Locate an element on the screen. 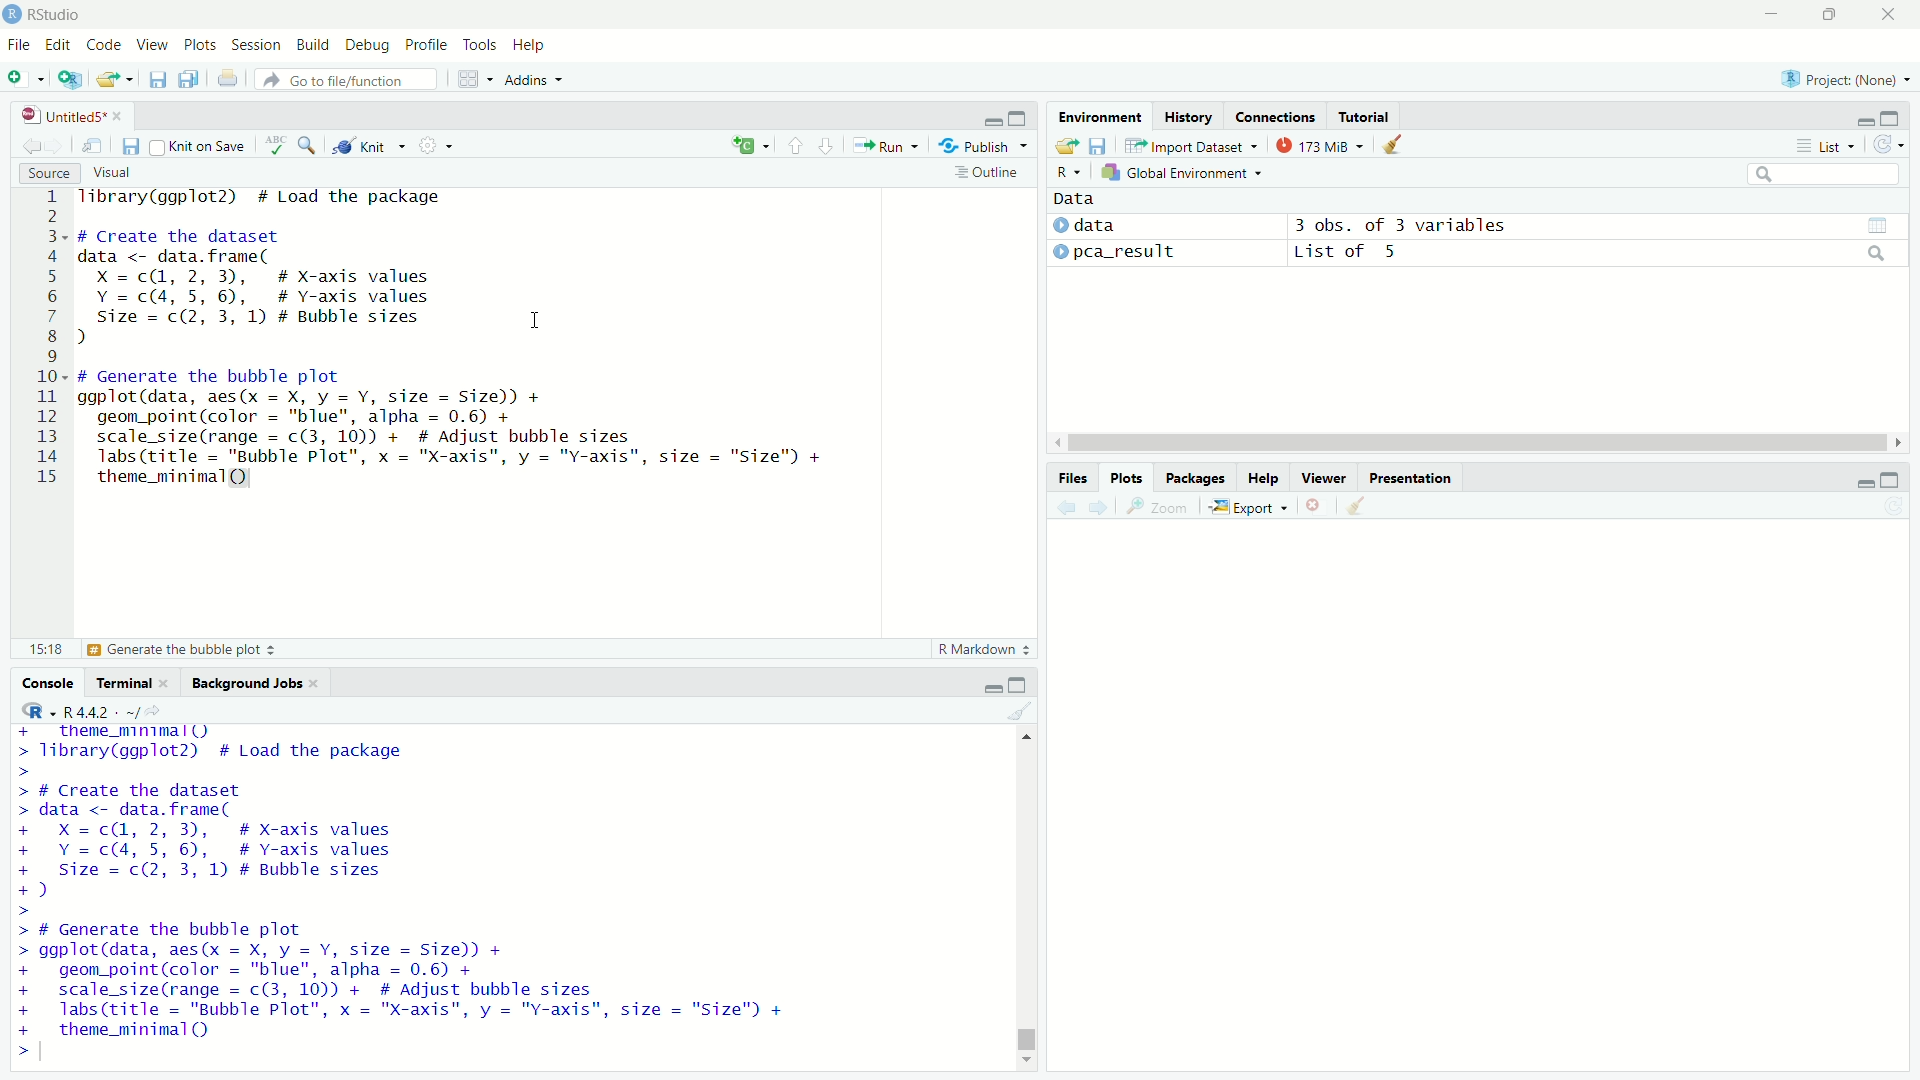  close is located at coordinates (1888, 14).